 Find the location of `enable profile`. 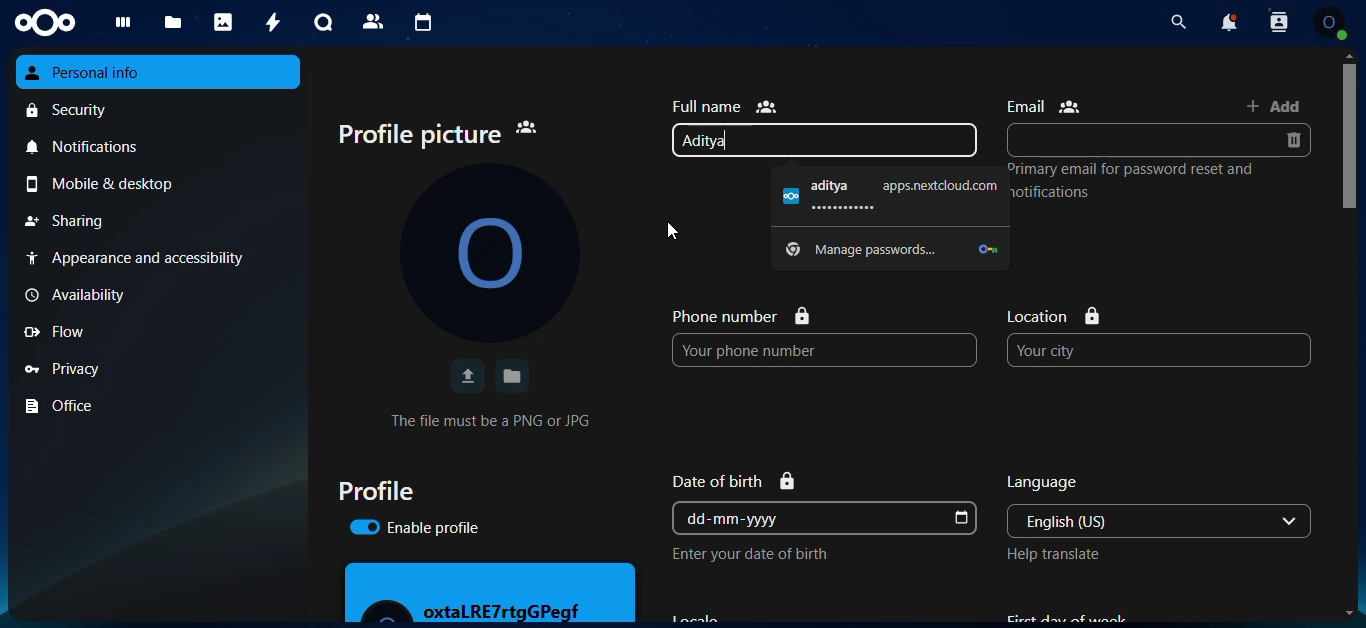

enable profile is located at coordinates (414, 527).